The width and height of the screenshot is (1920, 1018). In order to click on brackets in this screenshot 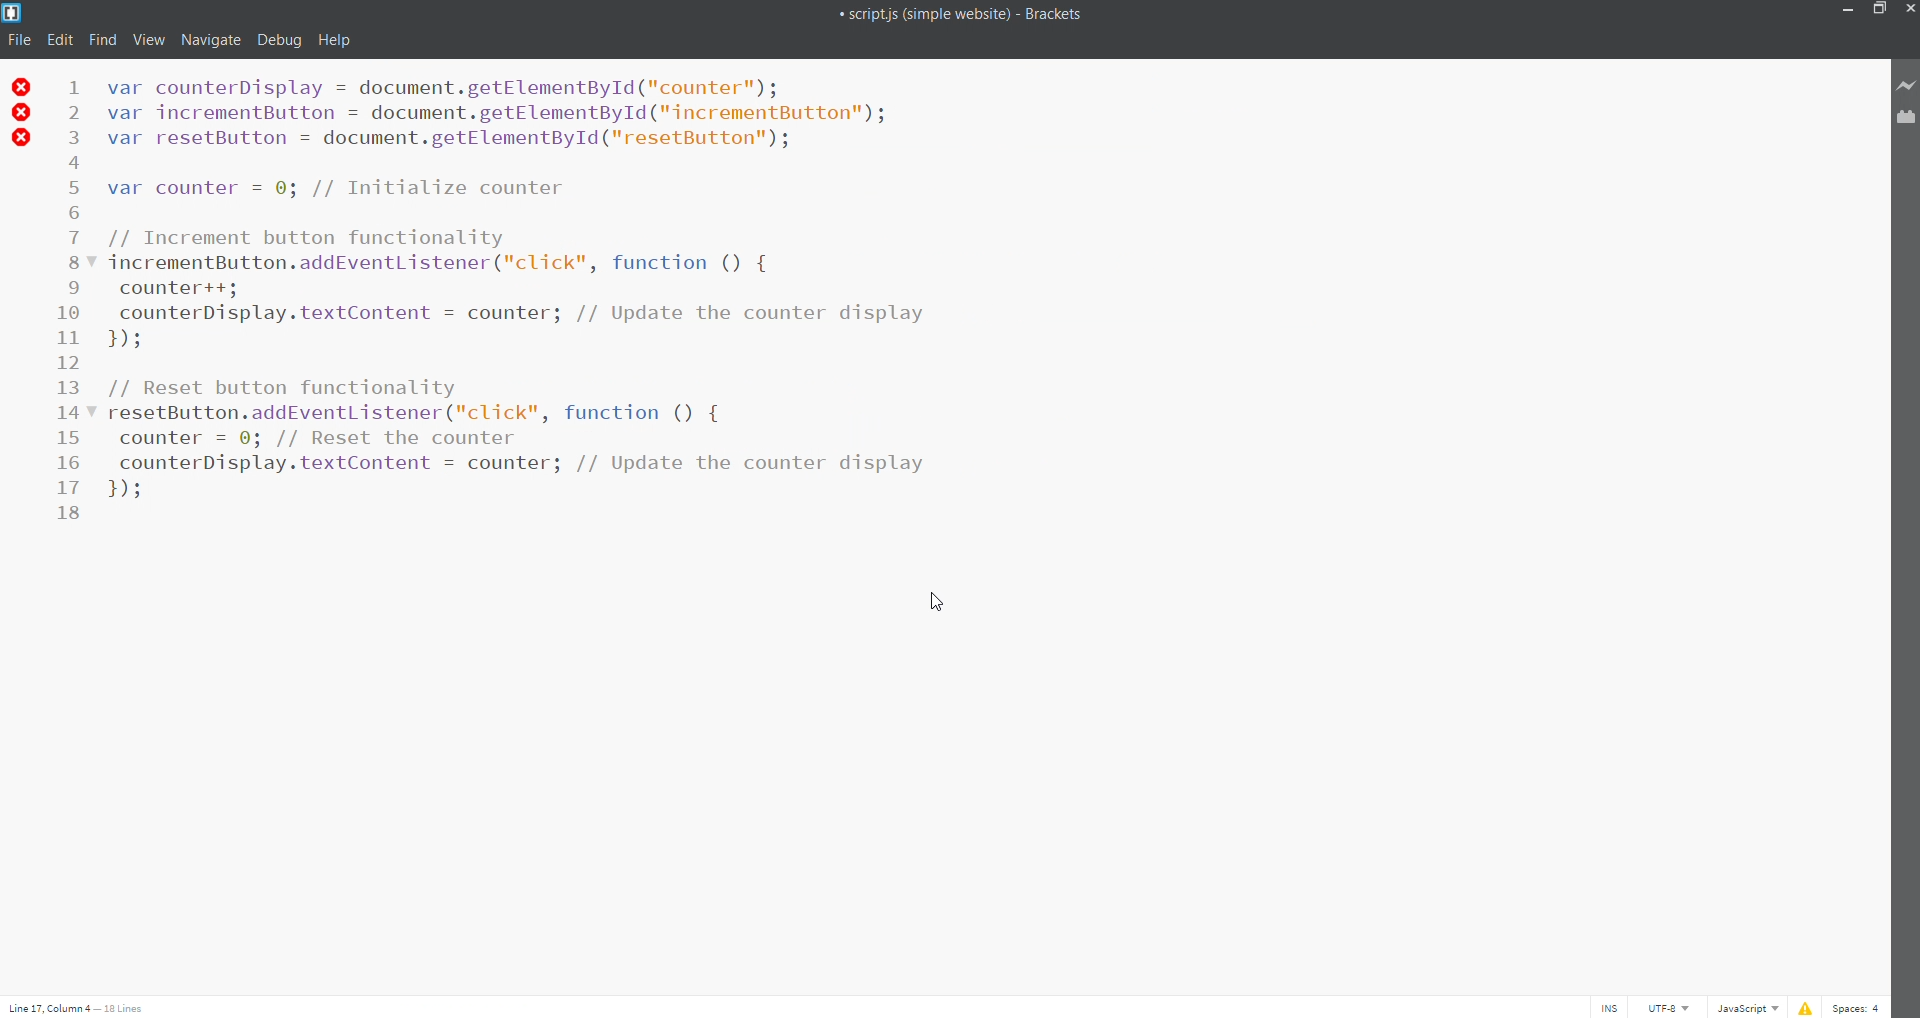, I will do `click(13, 12)`.